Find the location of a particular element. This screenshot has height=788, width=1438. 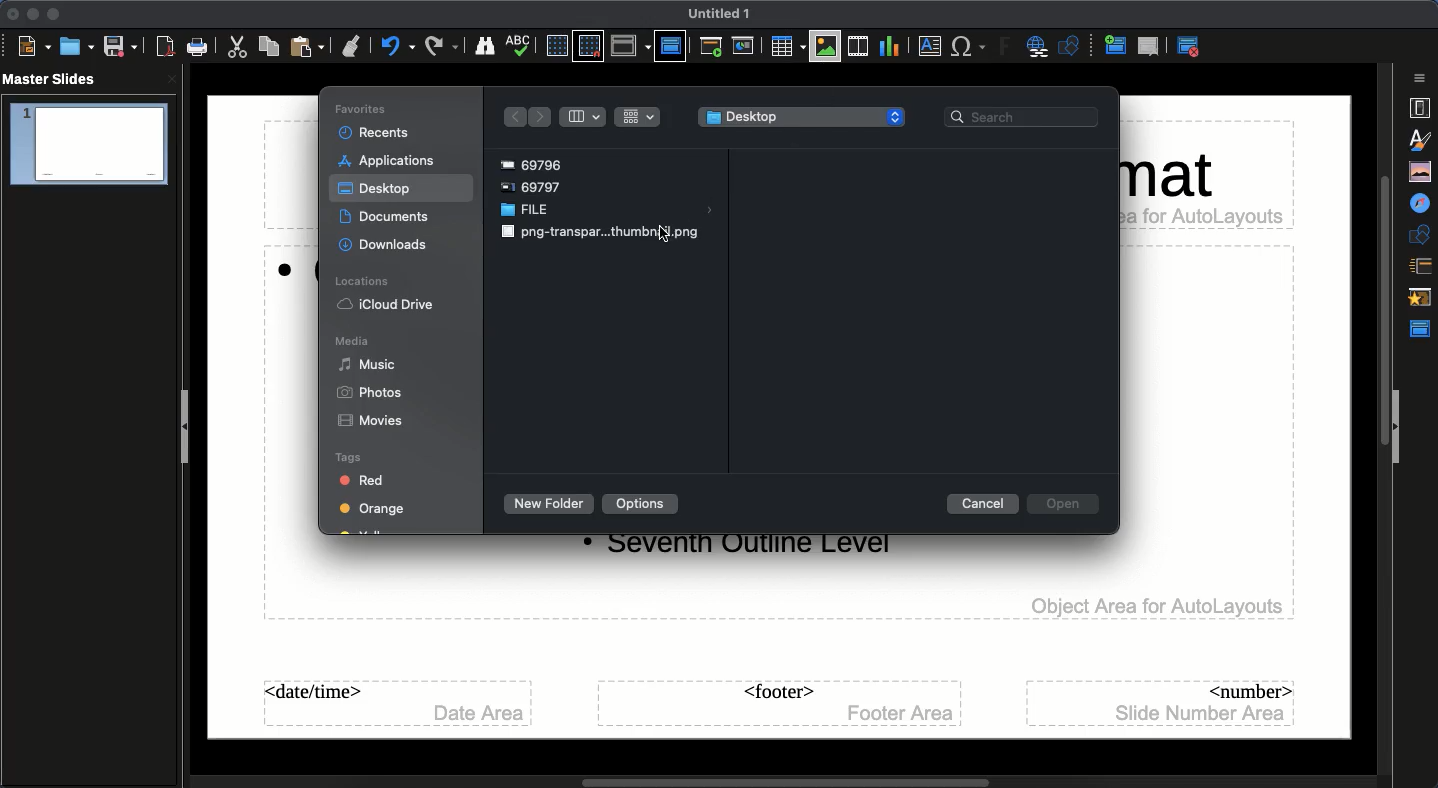

Chart is located at coordinates (889, 45).